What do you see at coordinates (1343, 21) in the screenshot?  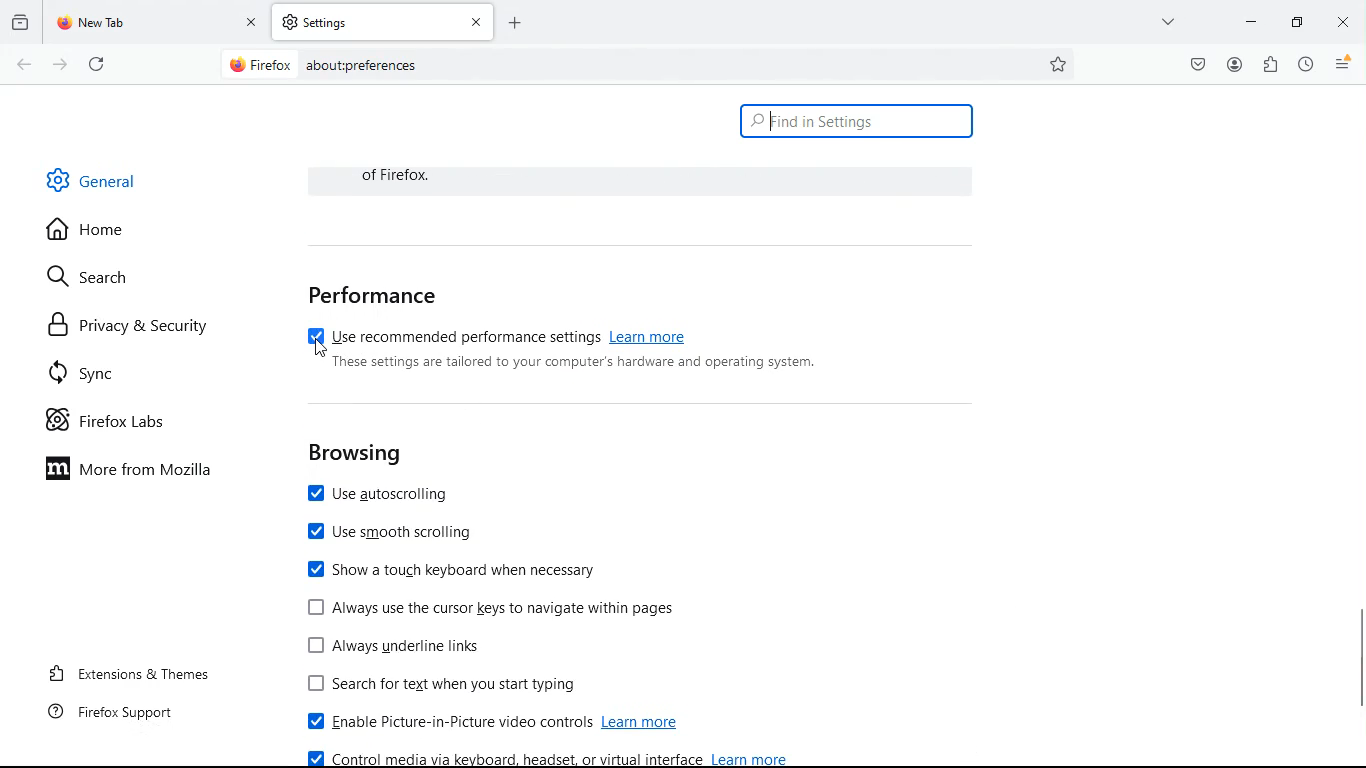 I see `close` at bounding box center [1343, 21].